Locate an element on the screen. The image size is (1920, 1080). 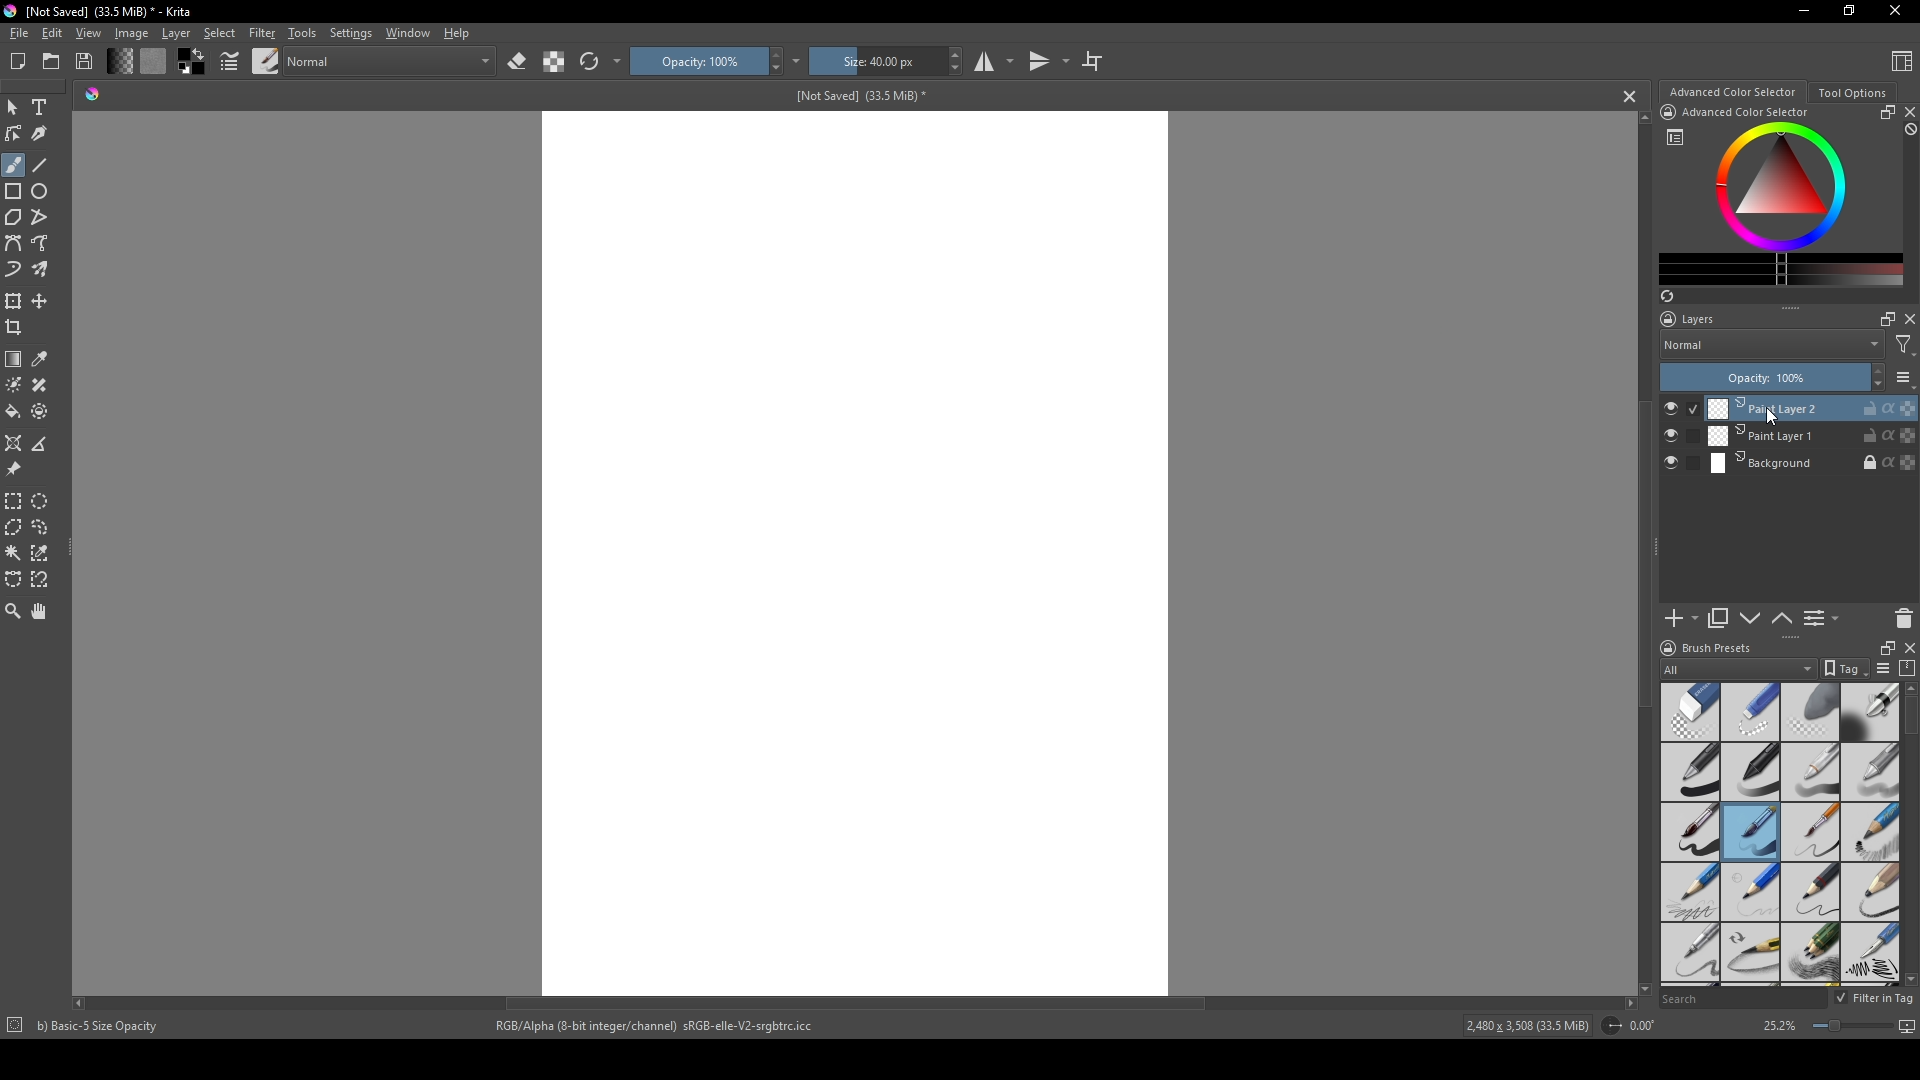
up or down is located at coordinates (1783, 618).